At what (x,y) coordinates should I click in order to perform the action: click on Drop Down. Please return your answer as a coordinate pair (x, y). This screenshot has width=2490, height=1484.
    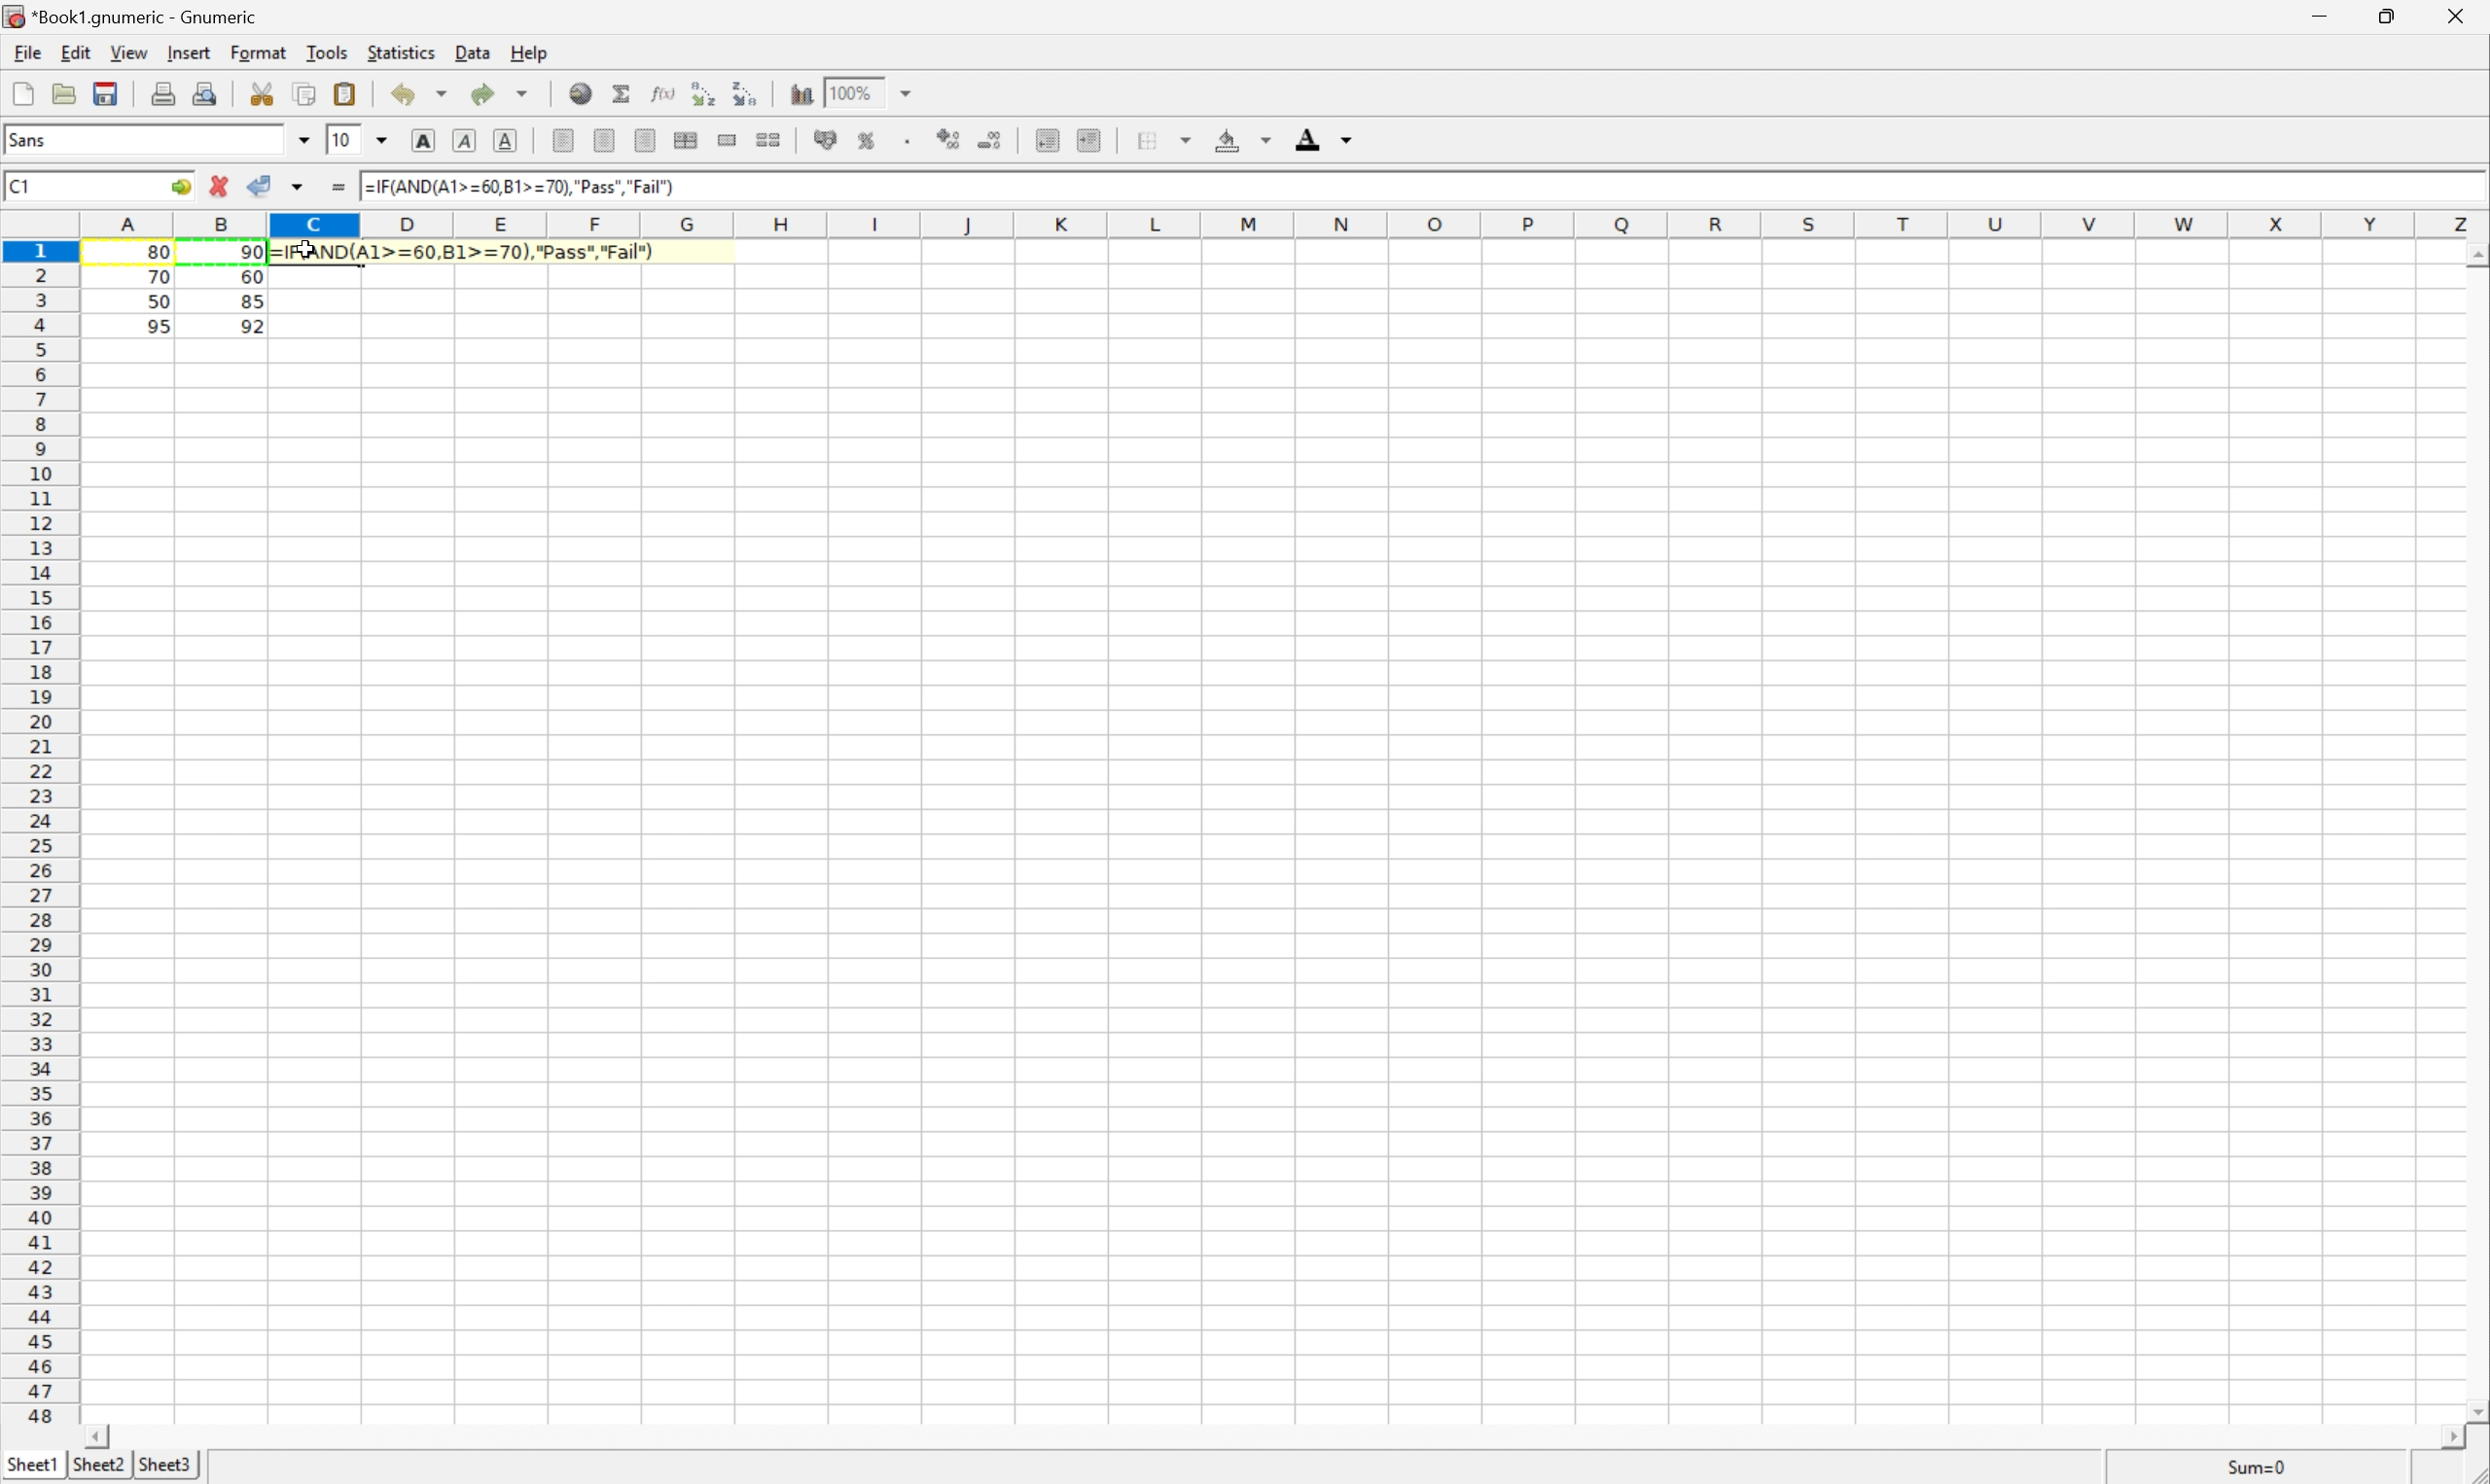
    Looking at the image, I should click on (522, 89).